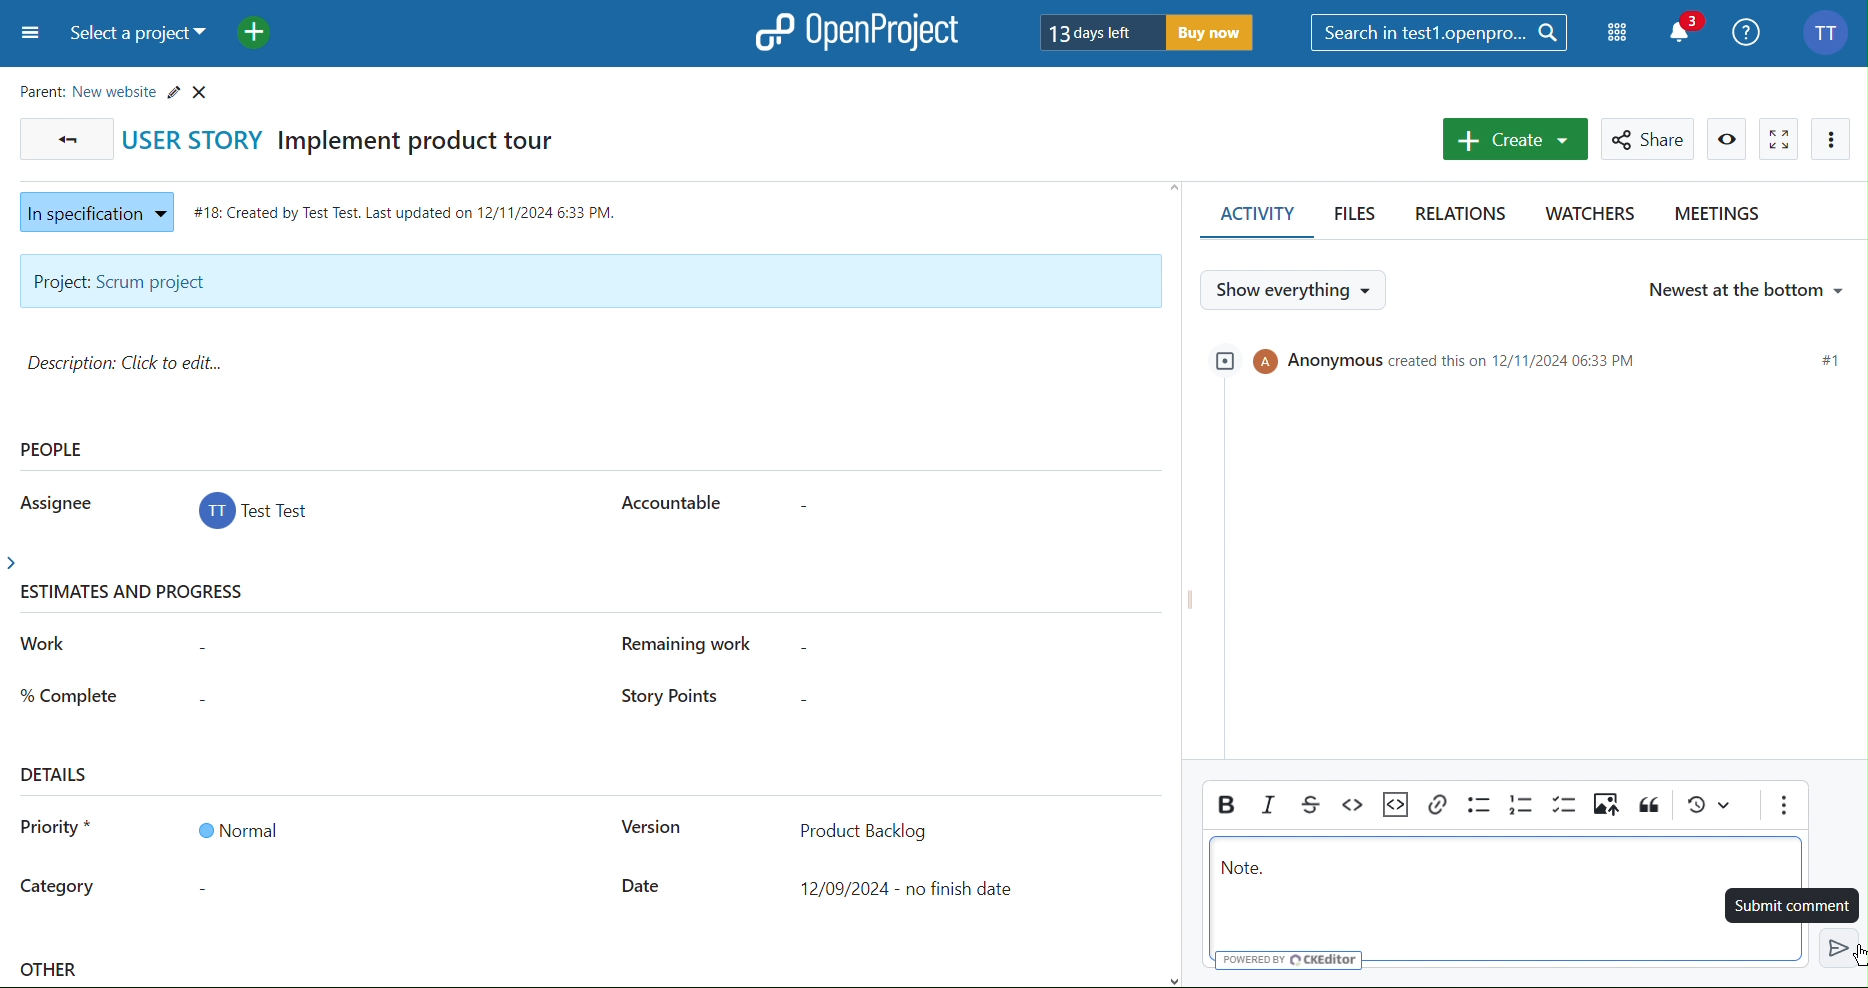  I want to click on Account, so click(1829, 30).